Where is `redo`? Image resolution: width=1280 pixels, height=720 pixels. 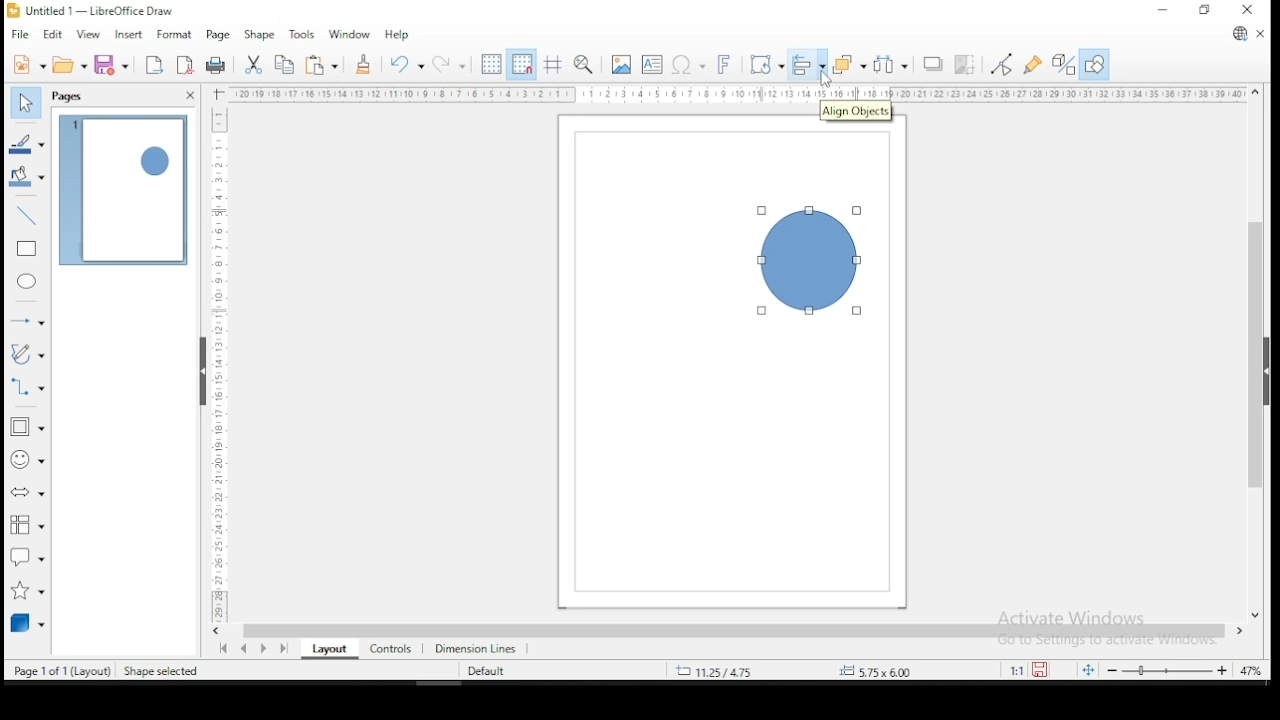
redo is located at coordinates (448, 63).